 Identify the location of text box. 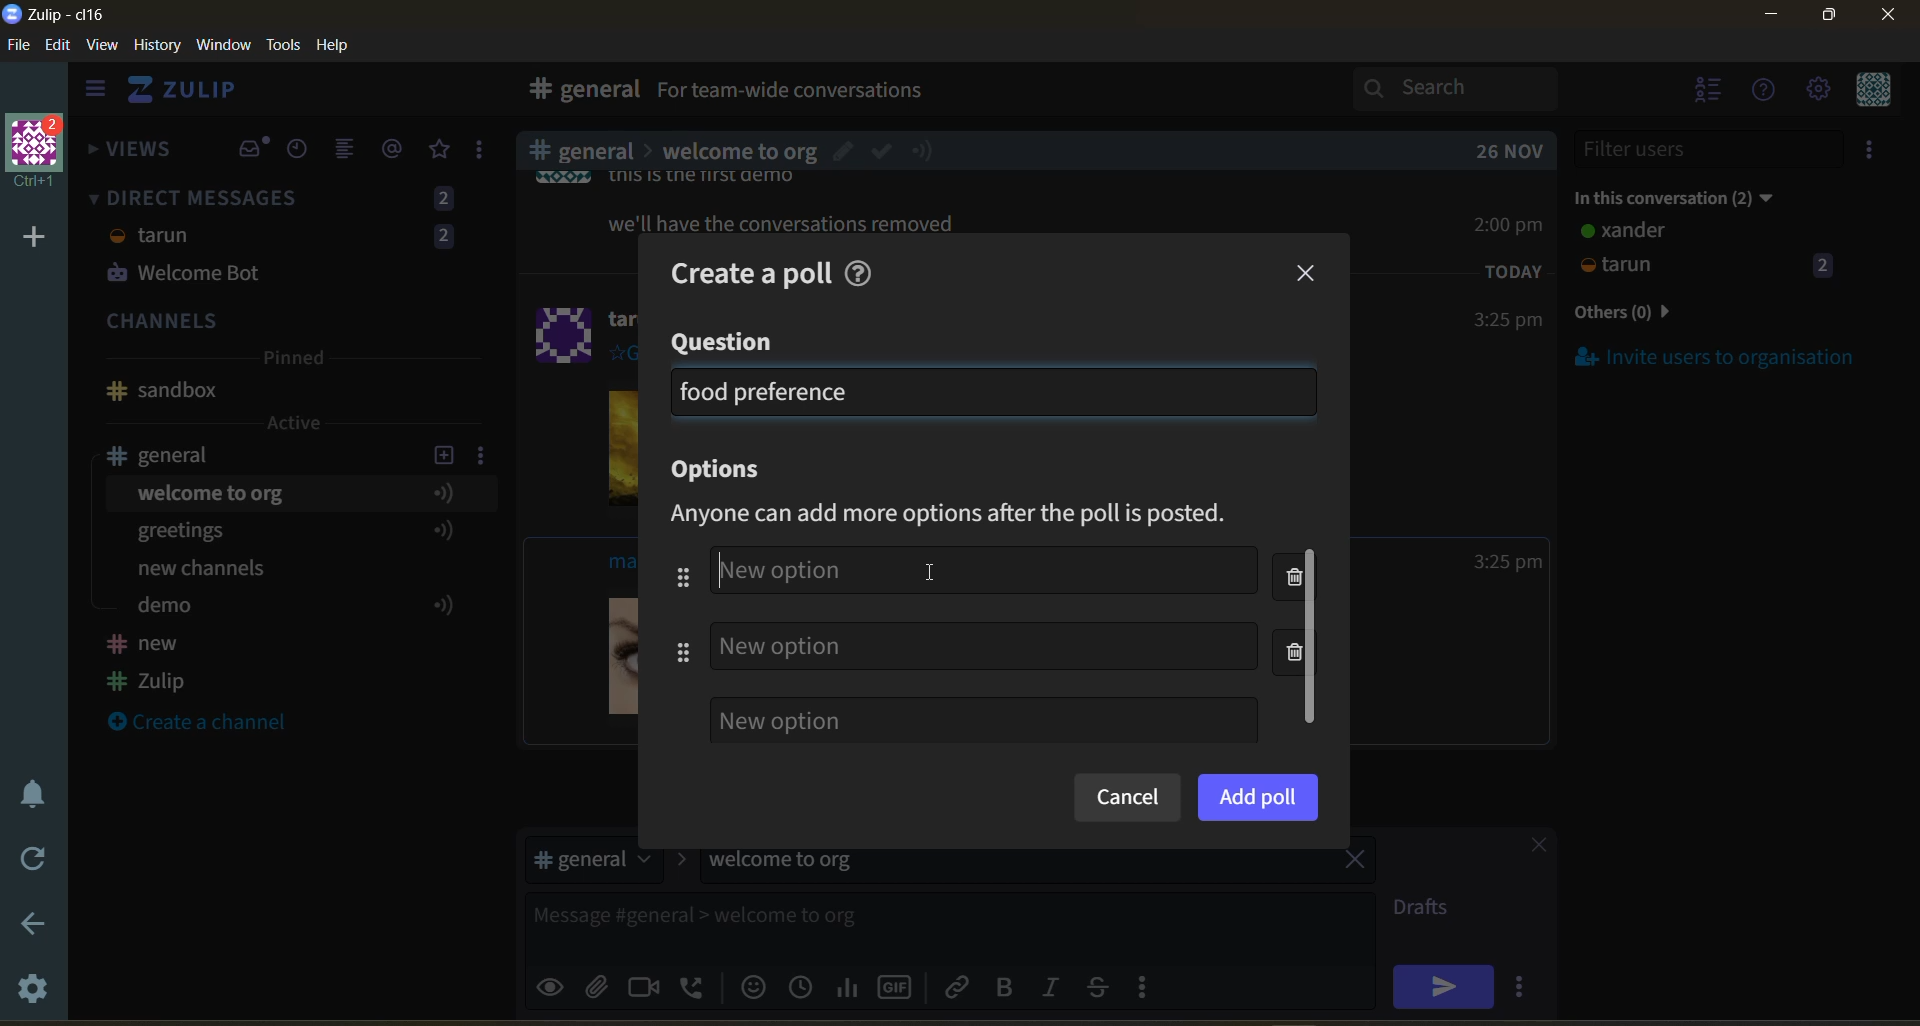
(898, 923).